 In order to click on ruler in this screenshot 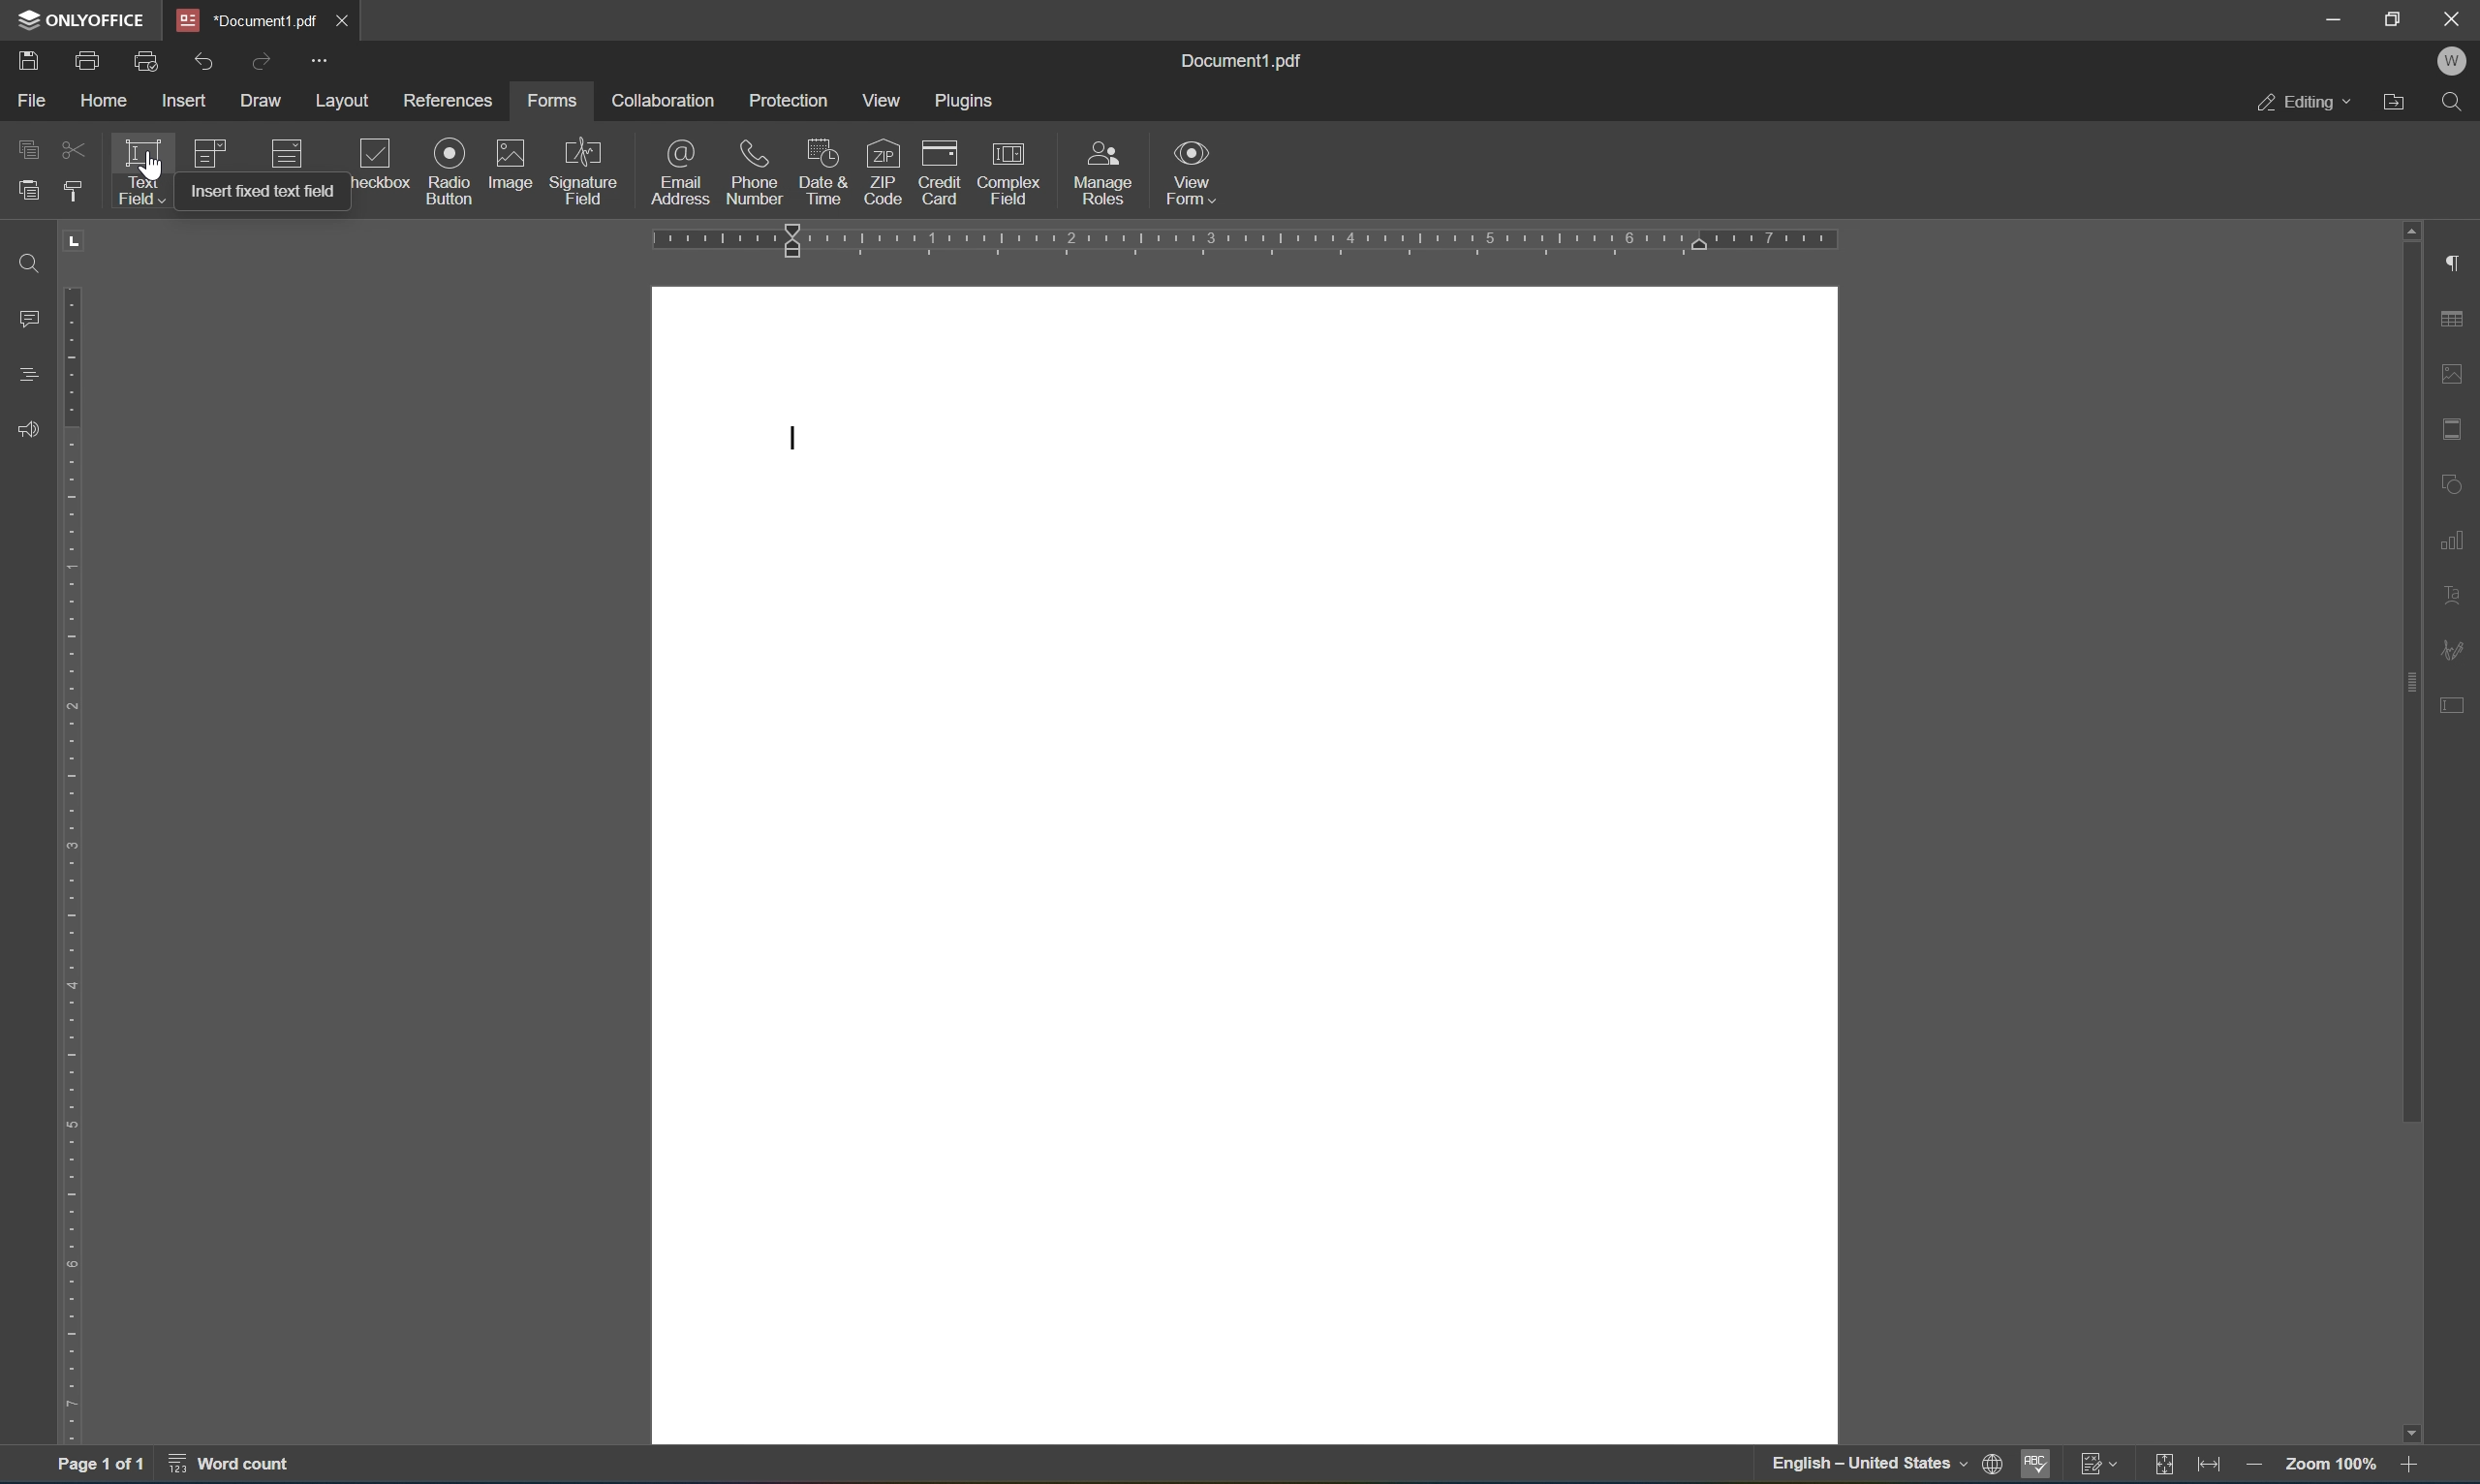, I will do `click(1234, 240)`.